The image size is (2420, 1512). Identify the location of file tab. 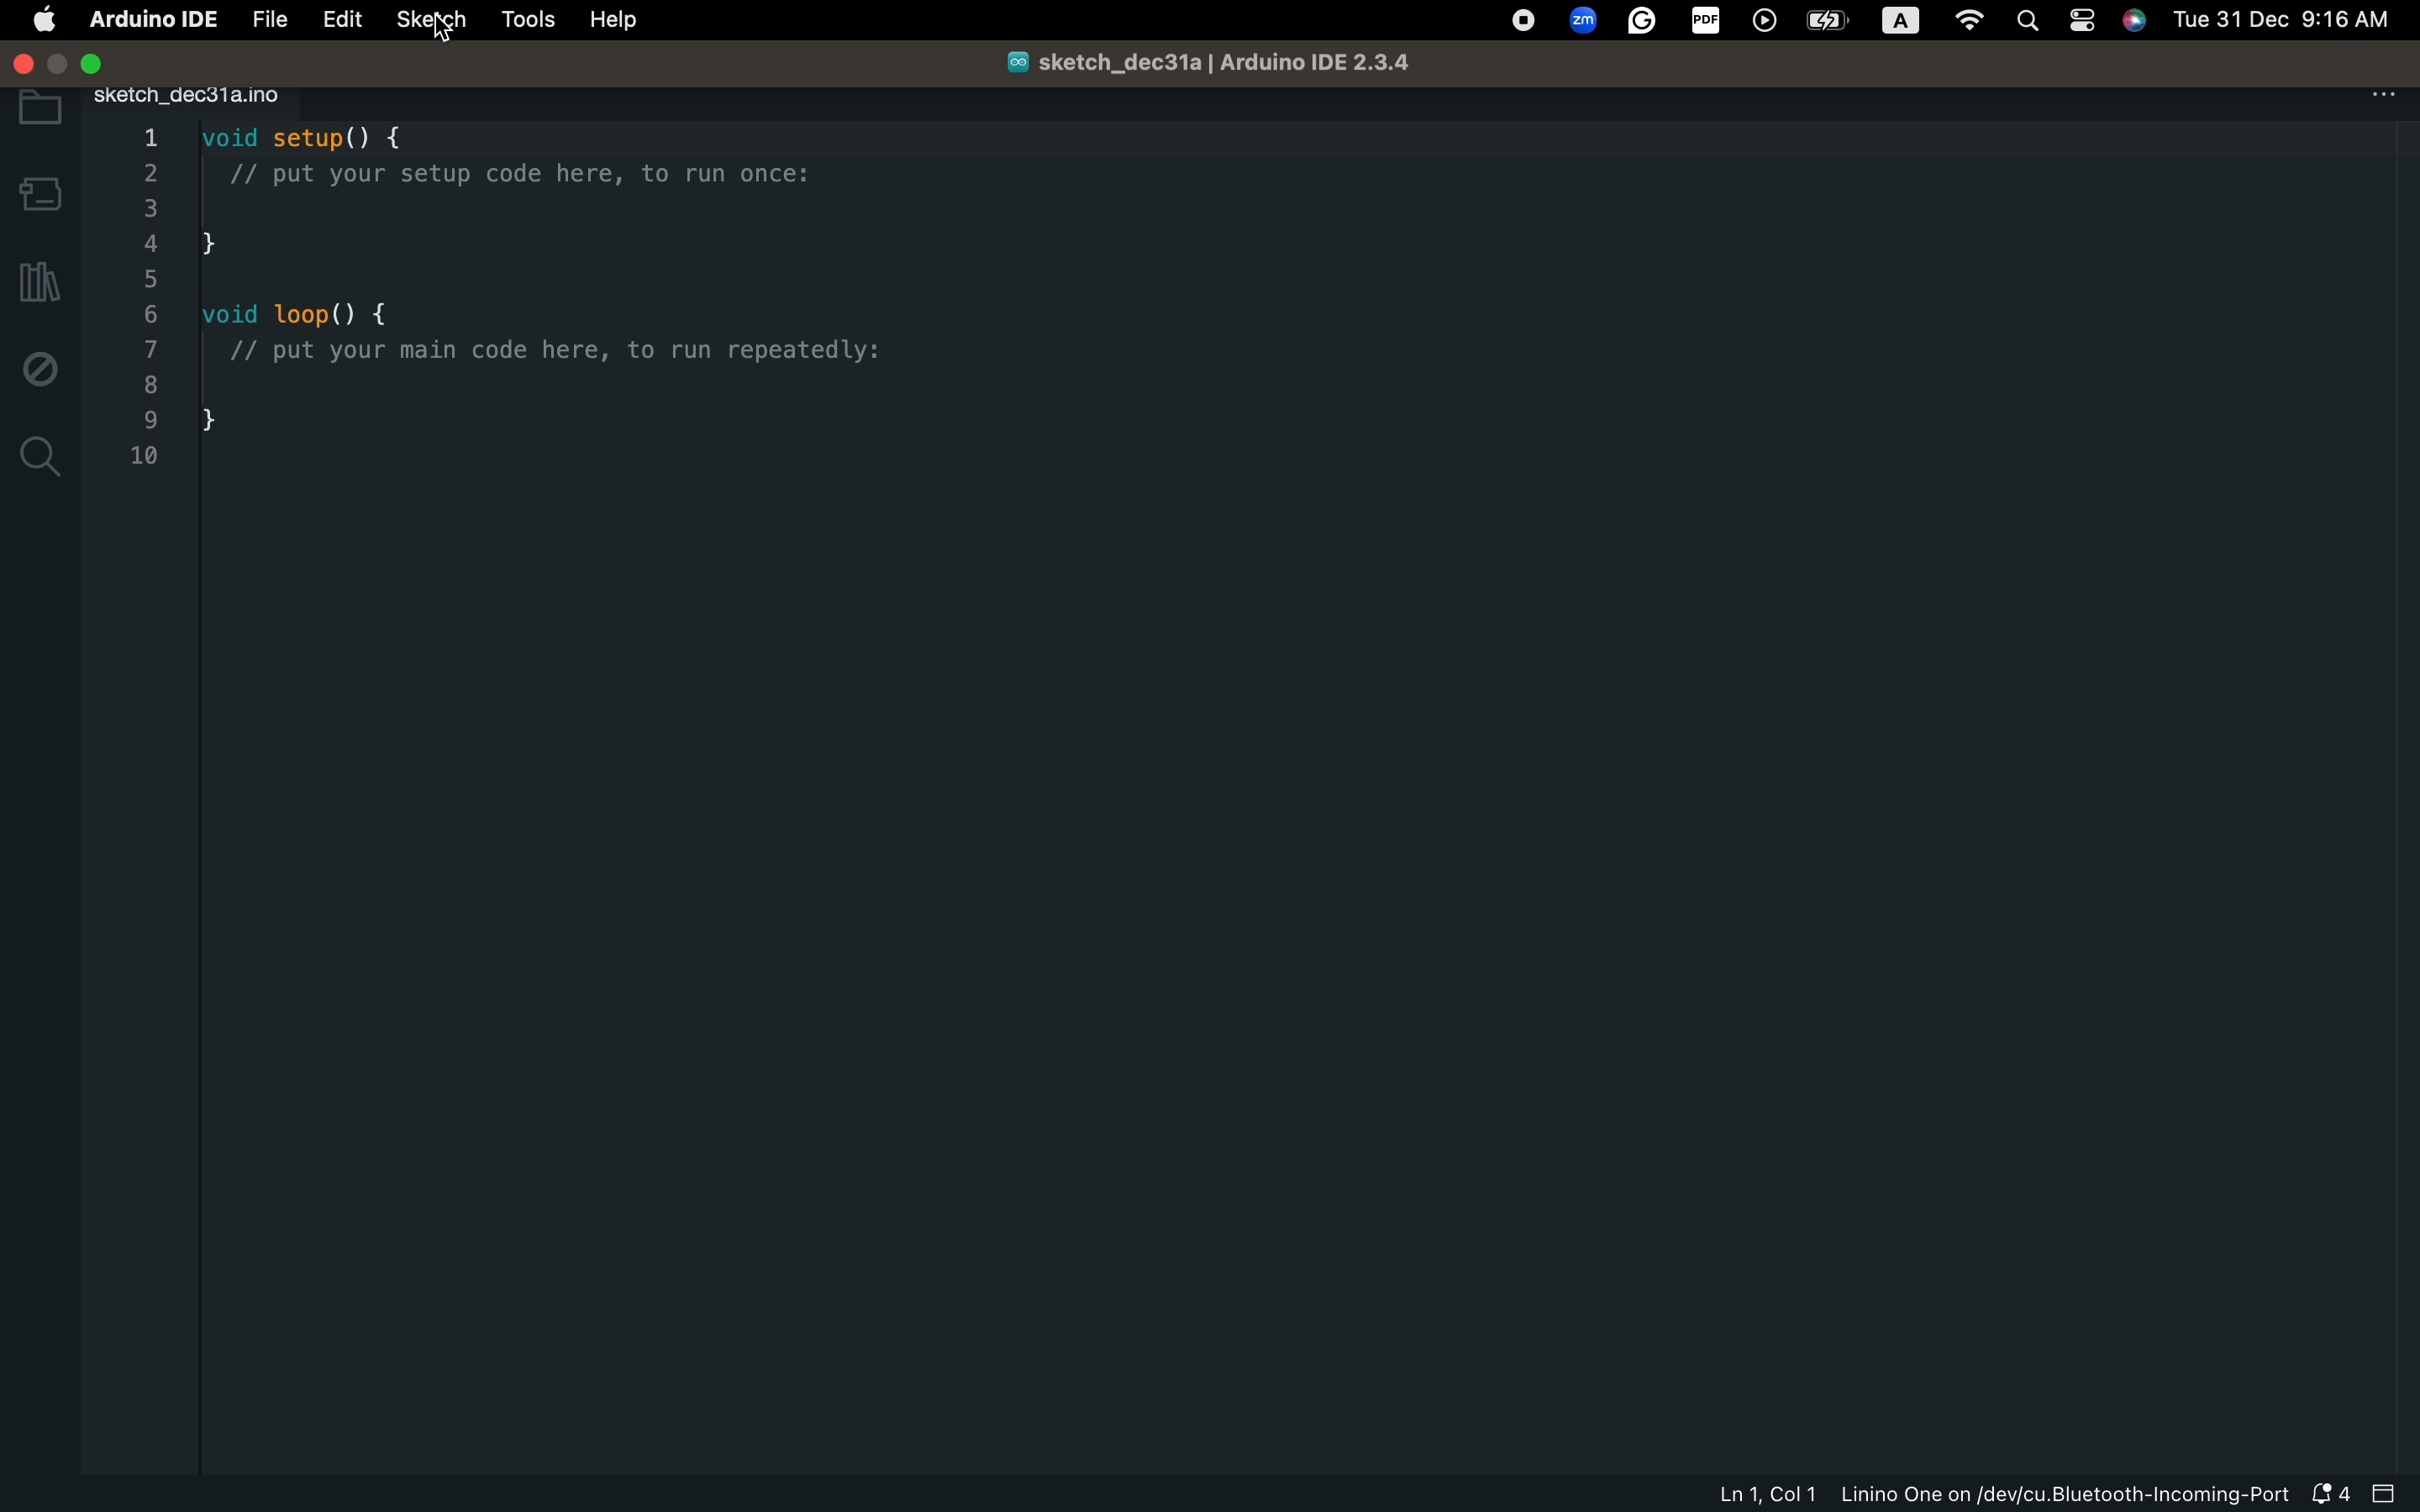
(229, 99).